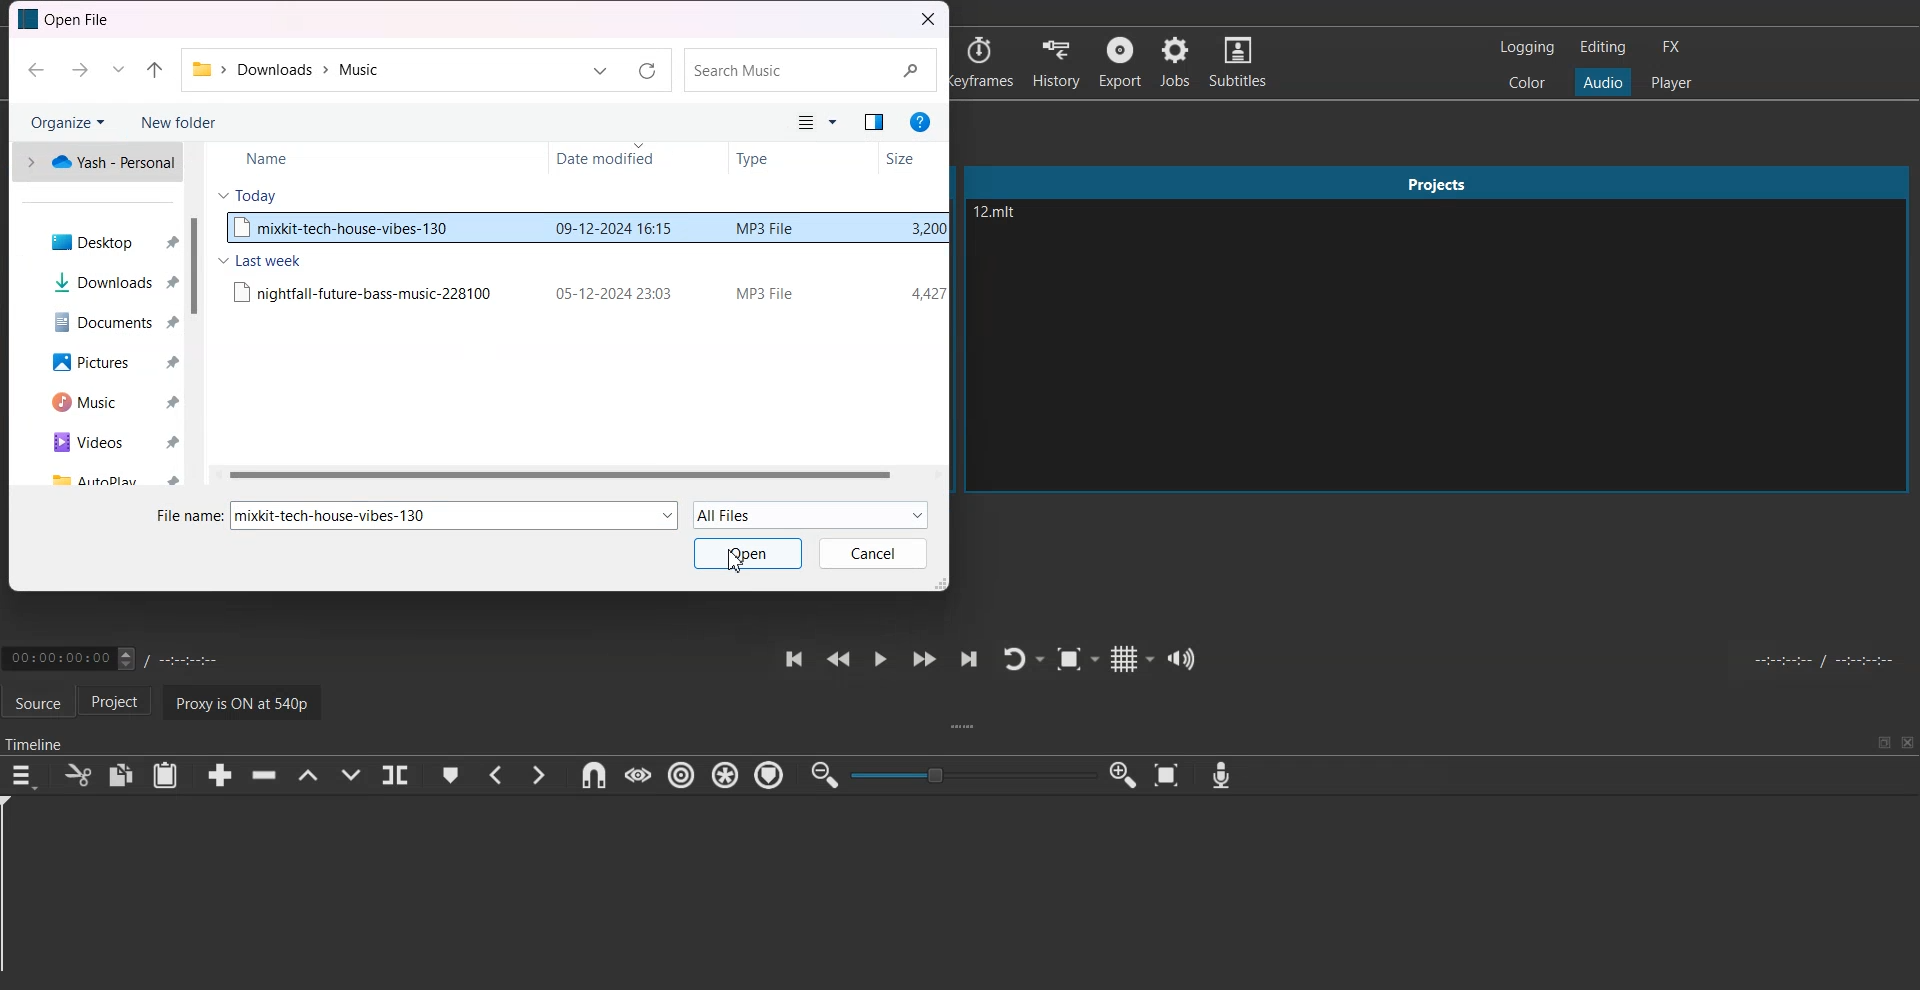 The height and width of the screenshot is (990, 1920). I want to click on Project, so click(1438, 179).